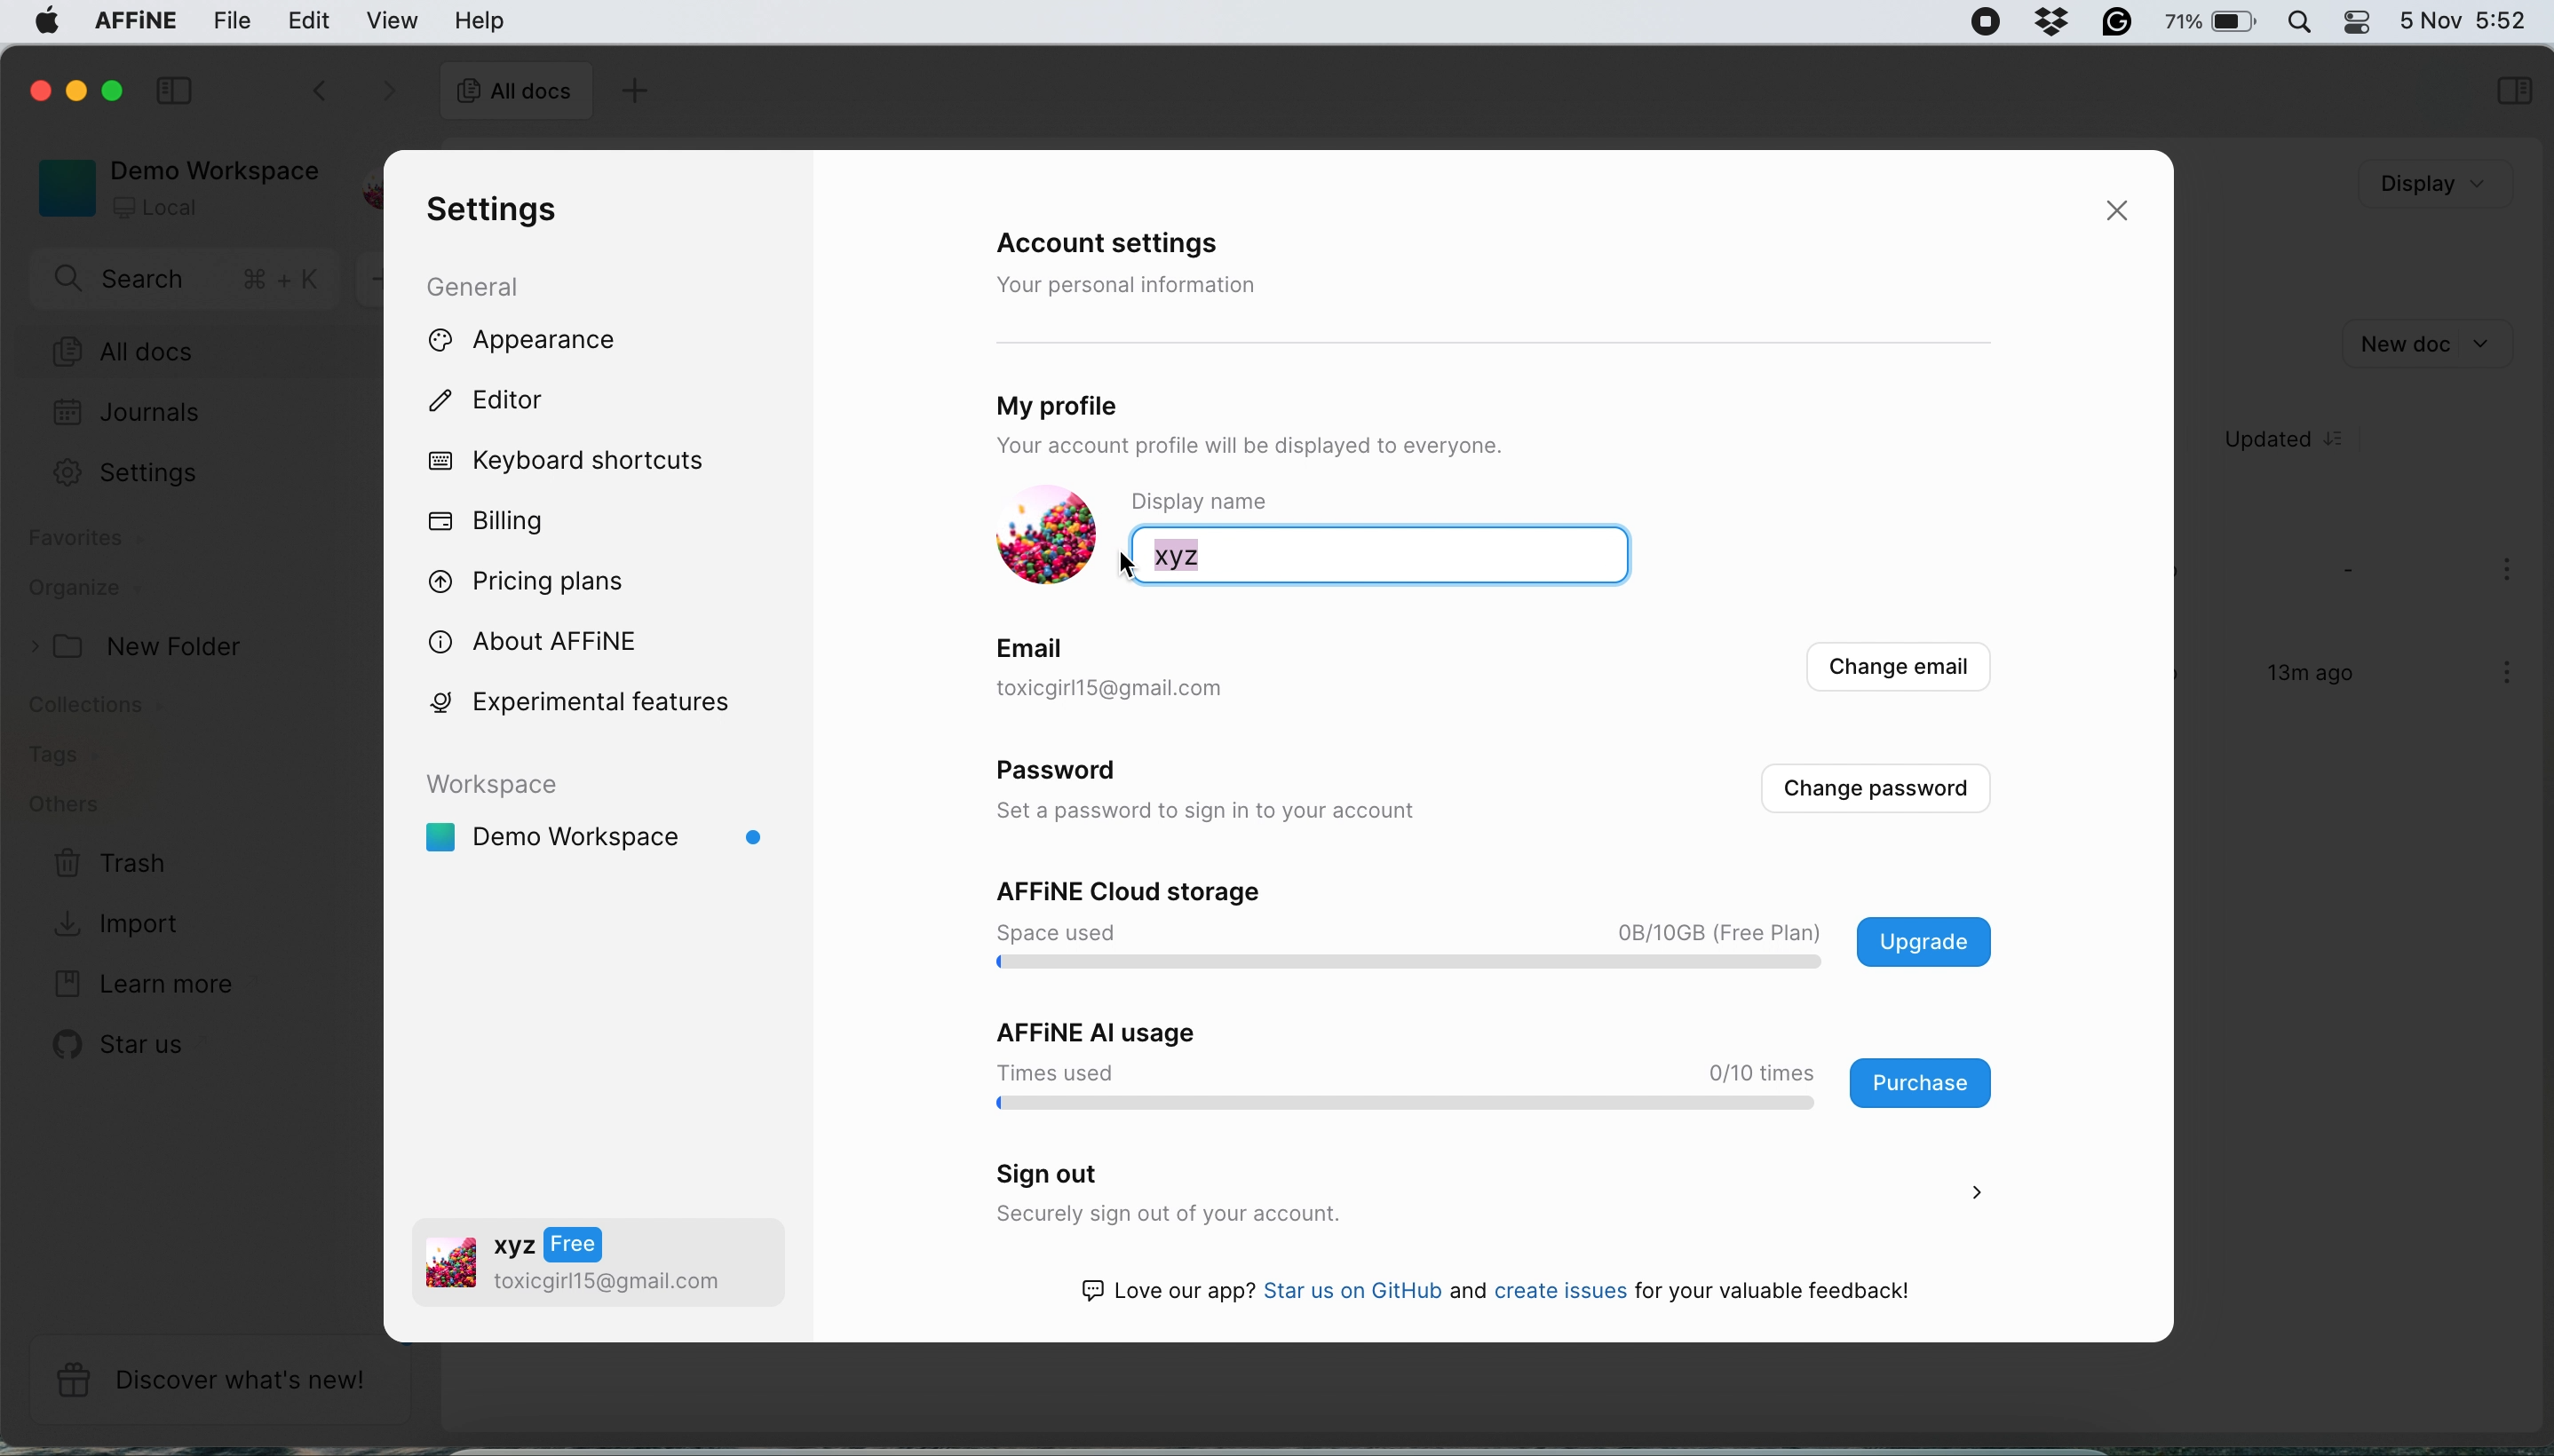 This screenshot has width=2554, height=1456. Describe the element at coordinates (2513, 93) in the screenshot. I see `selections` at that location.